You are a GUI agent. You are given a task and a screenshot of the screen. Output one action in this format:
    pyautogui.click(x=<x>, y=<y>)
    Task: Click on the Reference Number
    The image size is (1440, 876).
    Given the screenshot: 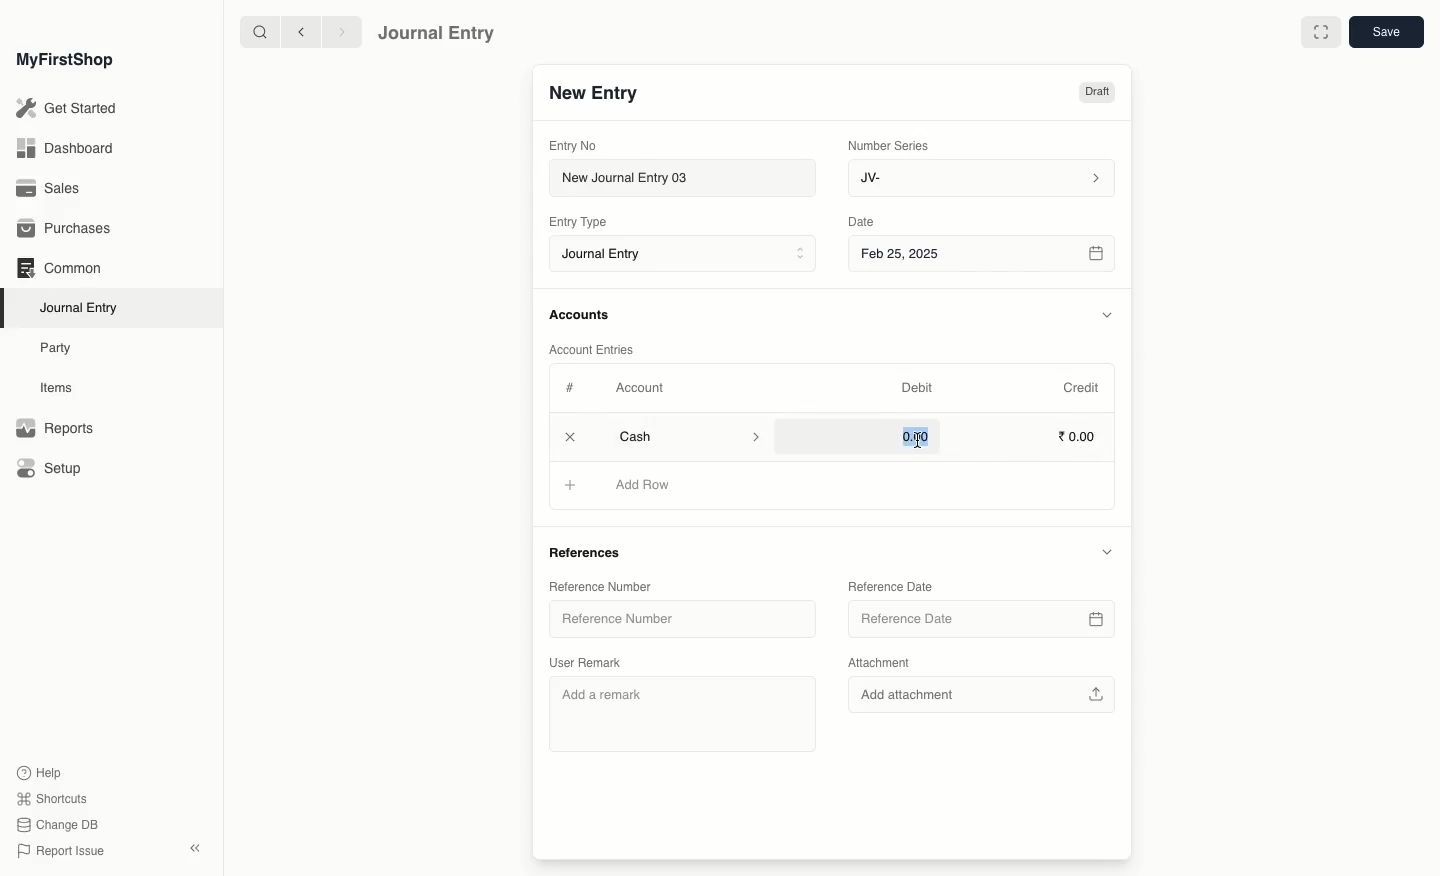 What is the action you would take?
    pyautogui.click(x=602, y=587)
    